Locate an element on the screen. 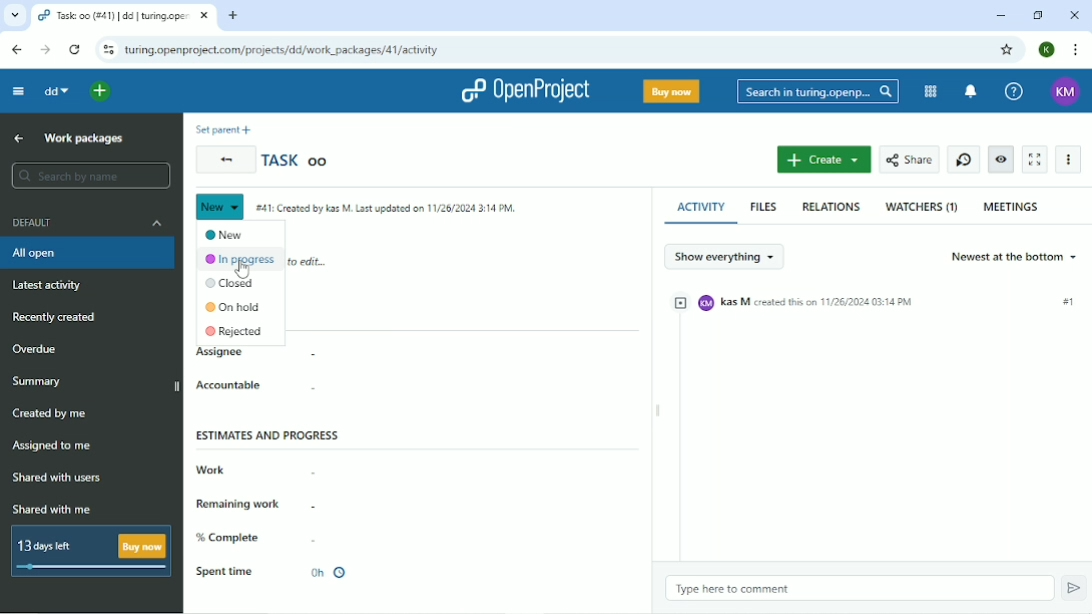 The width and height of the screenshot is (1092, 614). cursor is located at coordinates (248, 269).